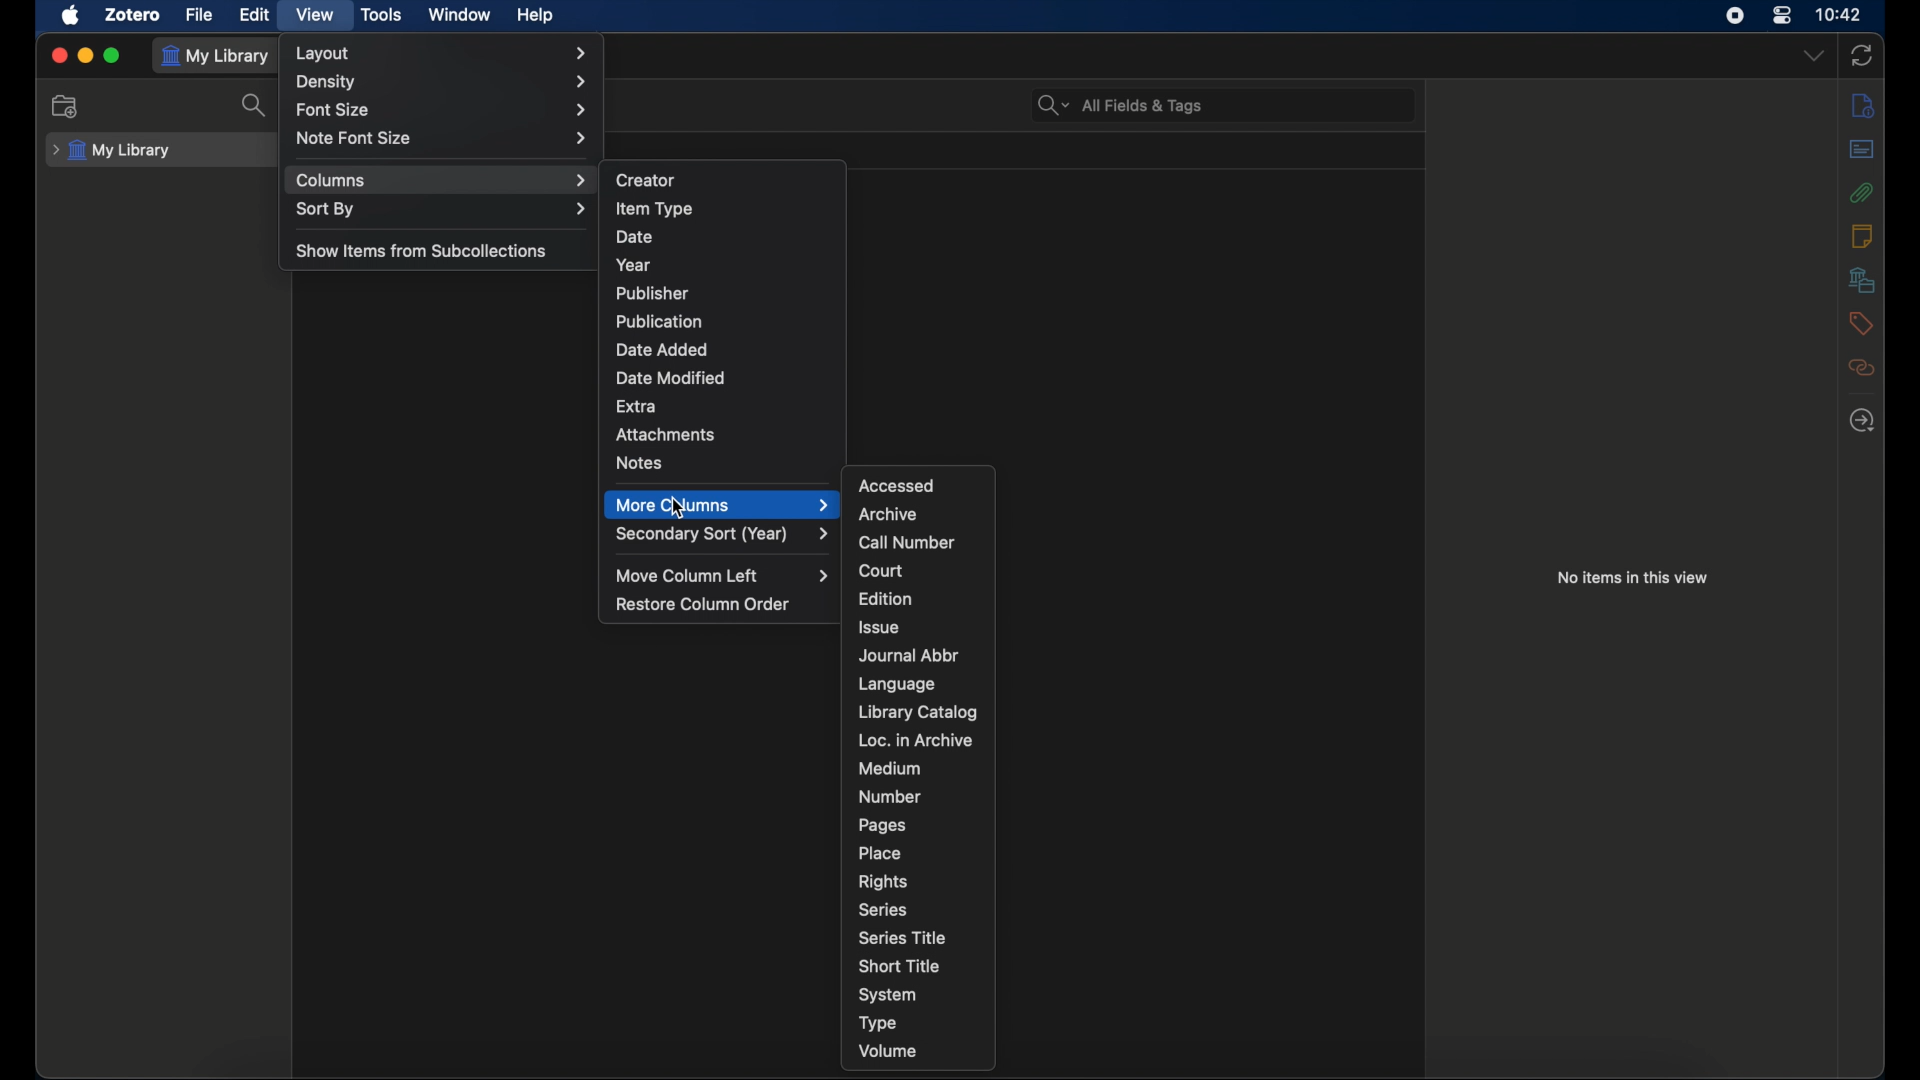 The image size is (1920, 1080). I want to click on series, so click(883, 910).